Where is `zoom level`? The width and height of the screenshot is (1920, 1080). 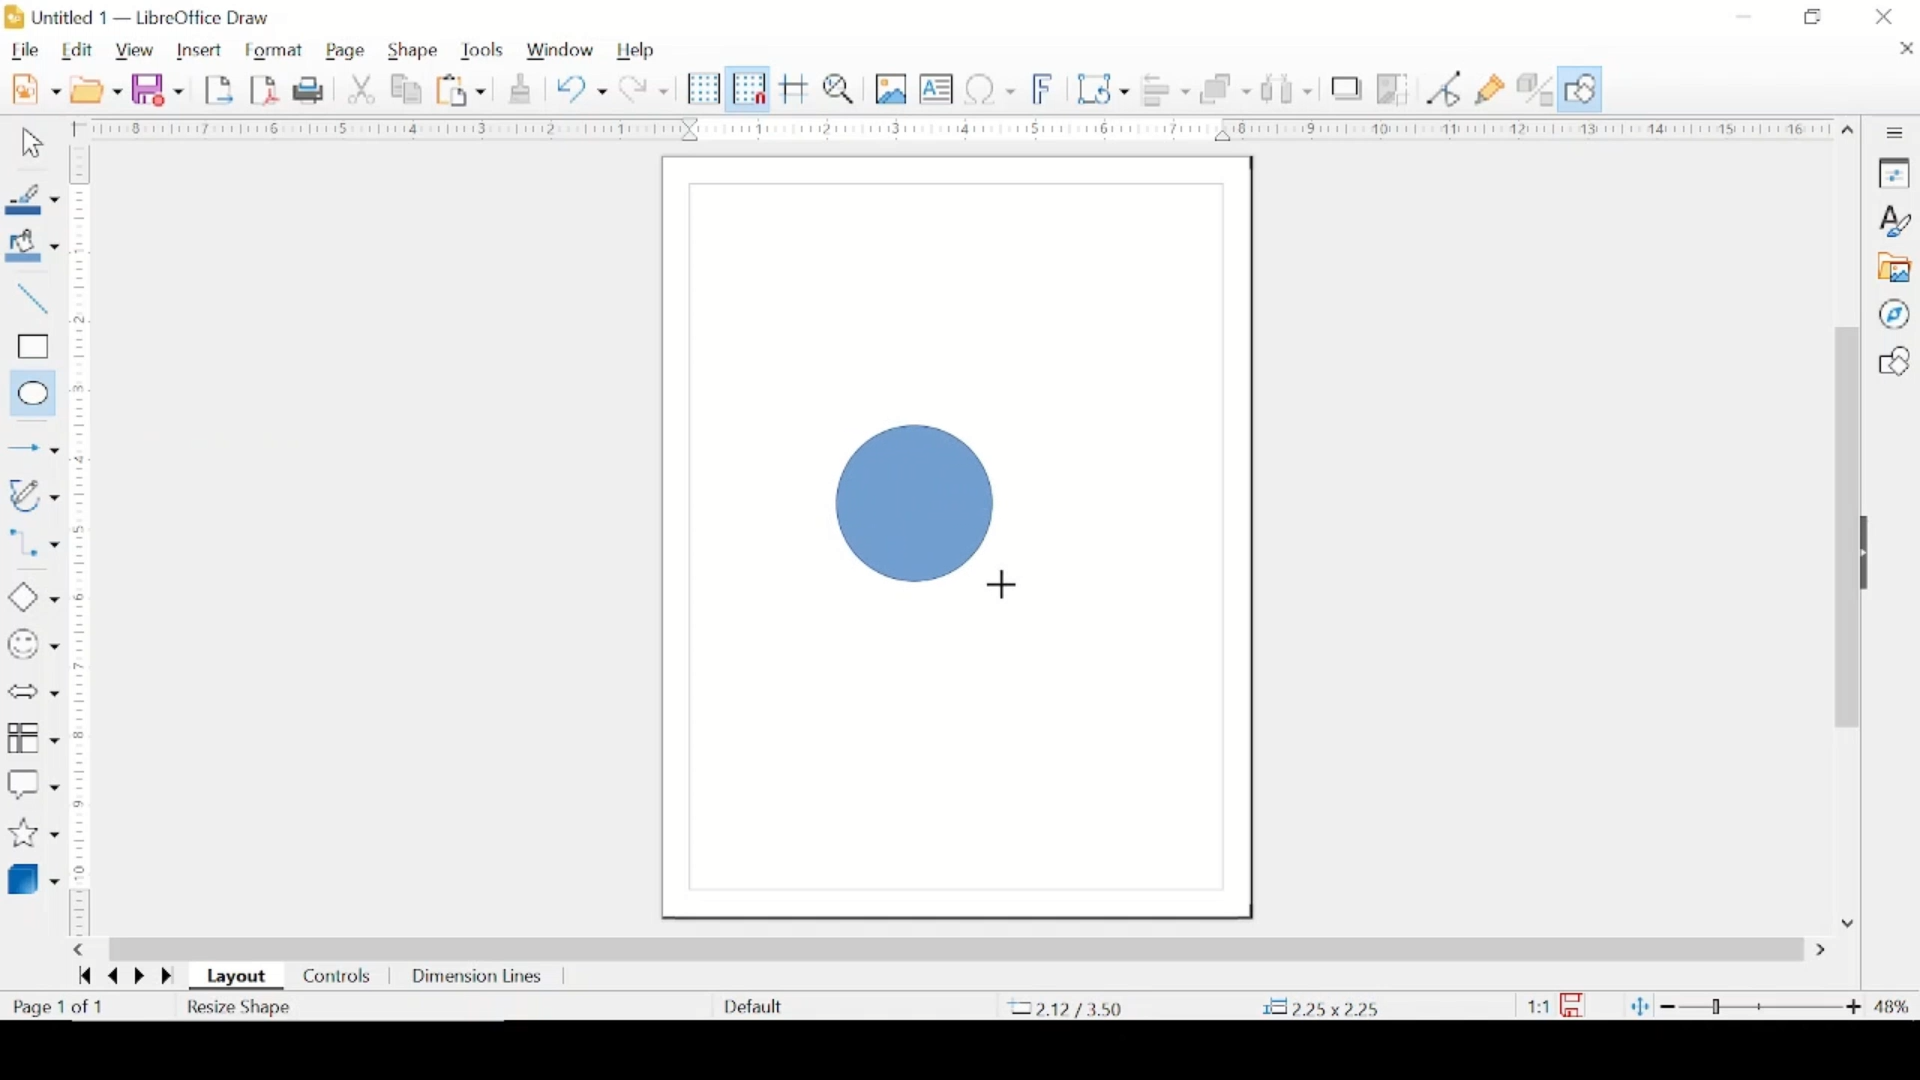
zoom level is located at coordinates (1891, 1006).